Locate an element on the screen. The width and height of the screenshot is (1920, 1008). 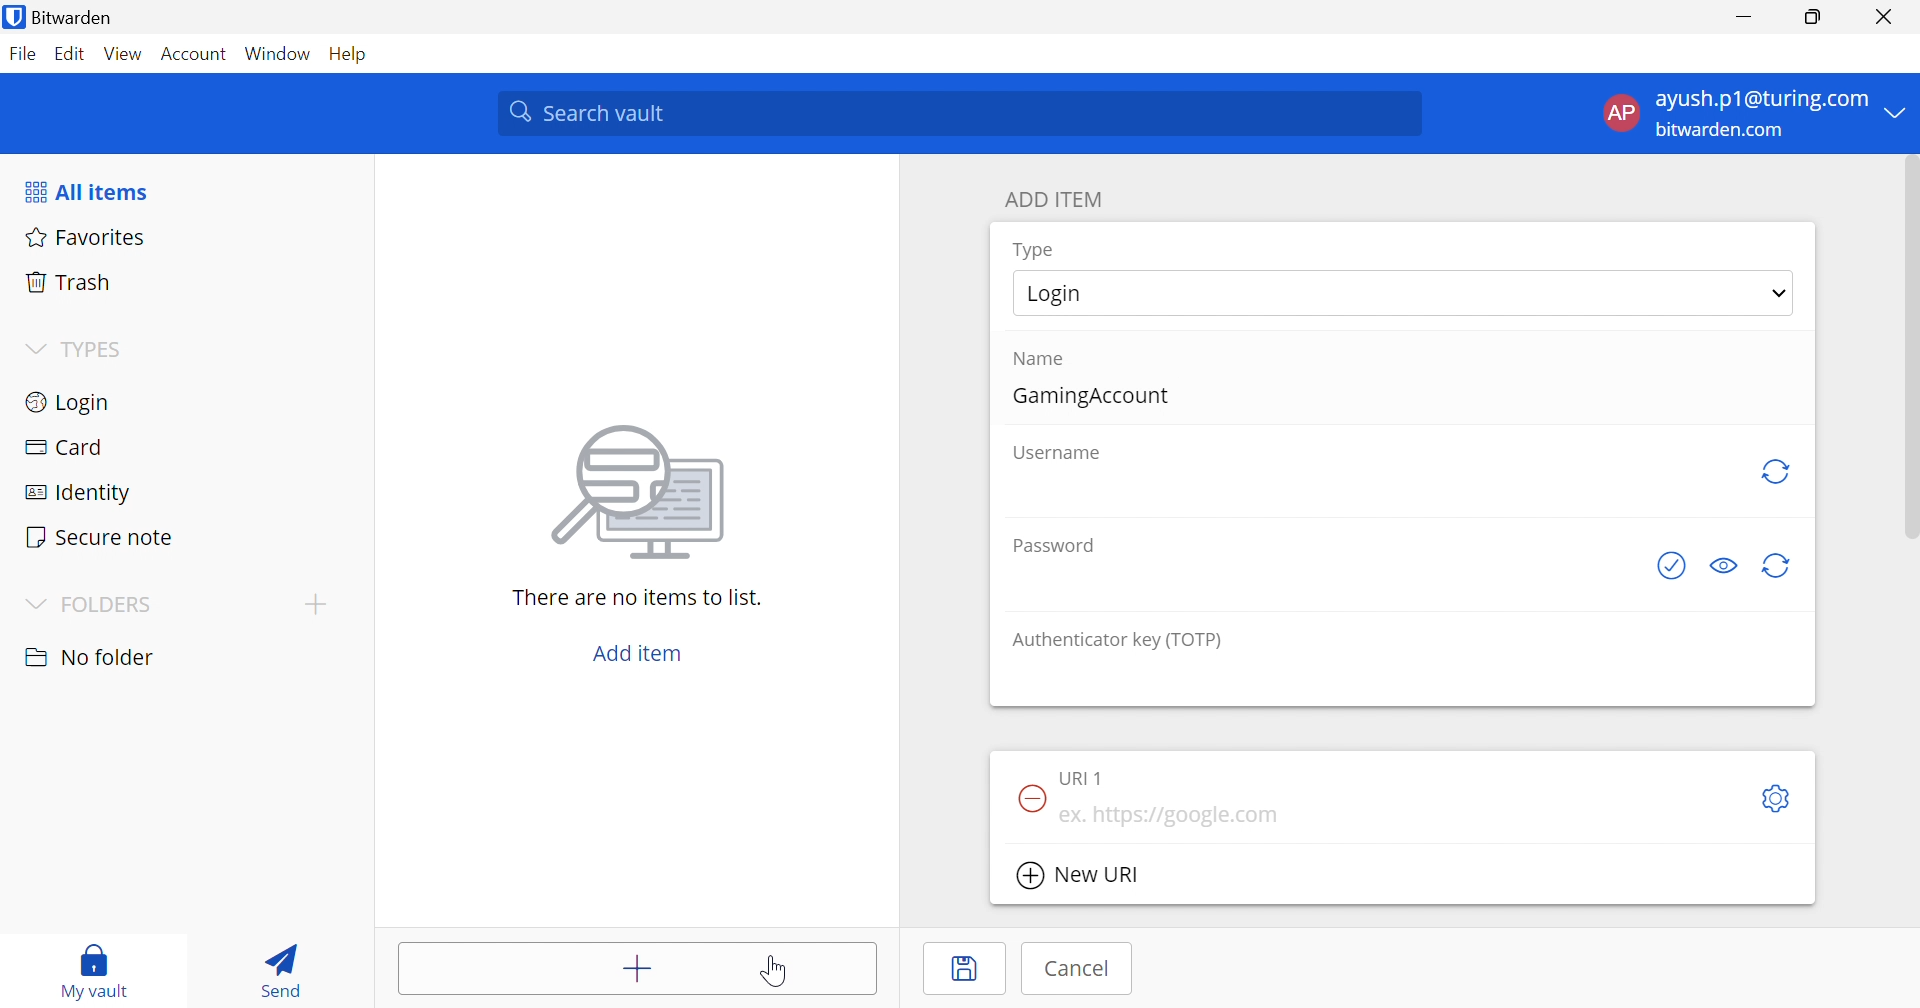
View is located at coordinates (127, 55).